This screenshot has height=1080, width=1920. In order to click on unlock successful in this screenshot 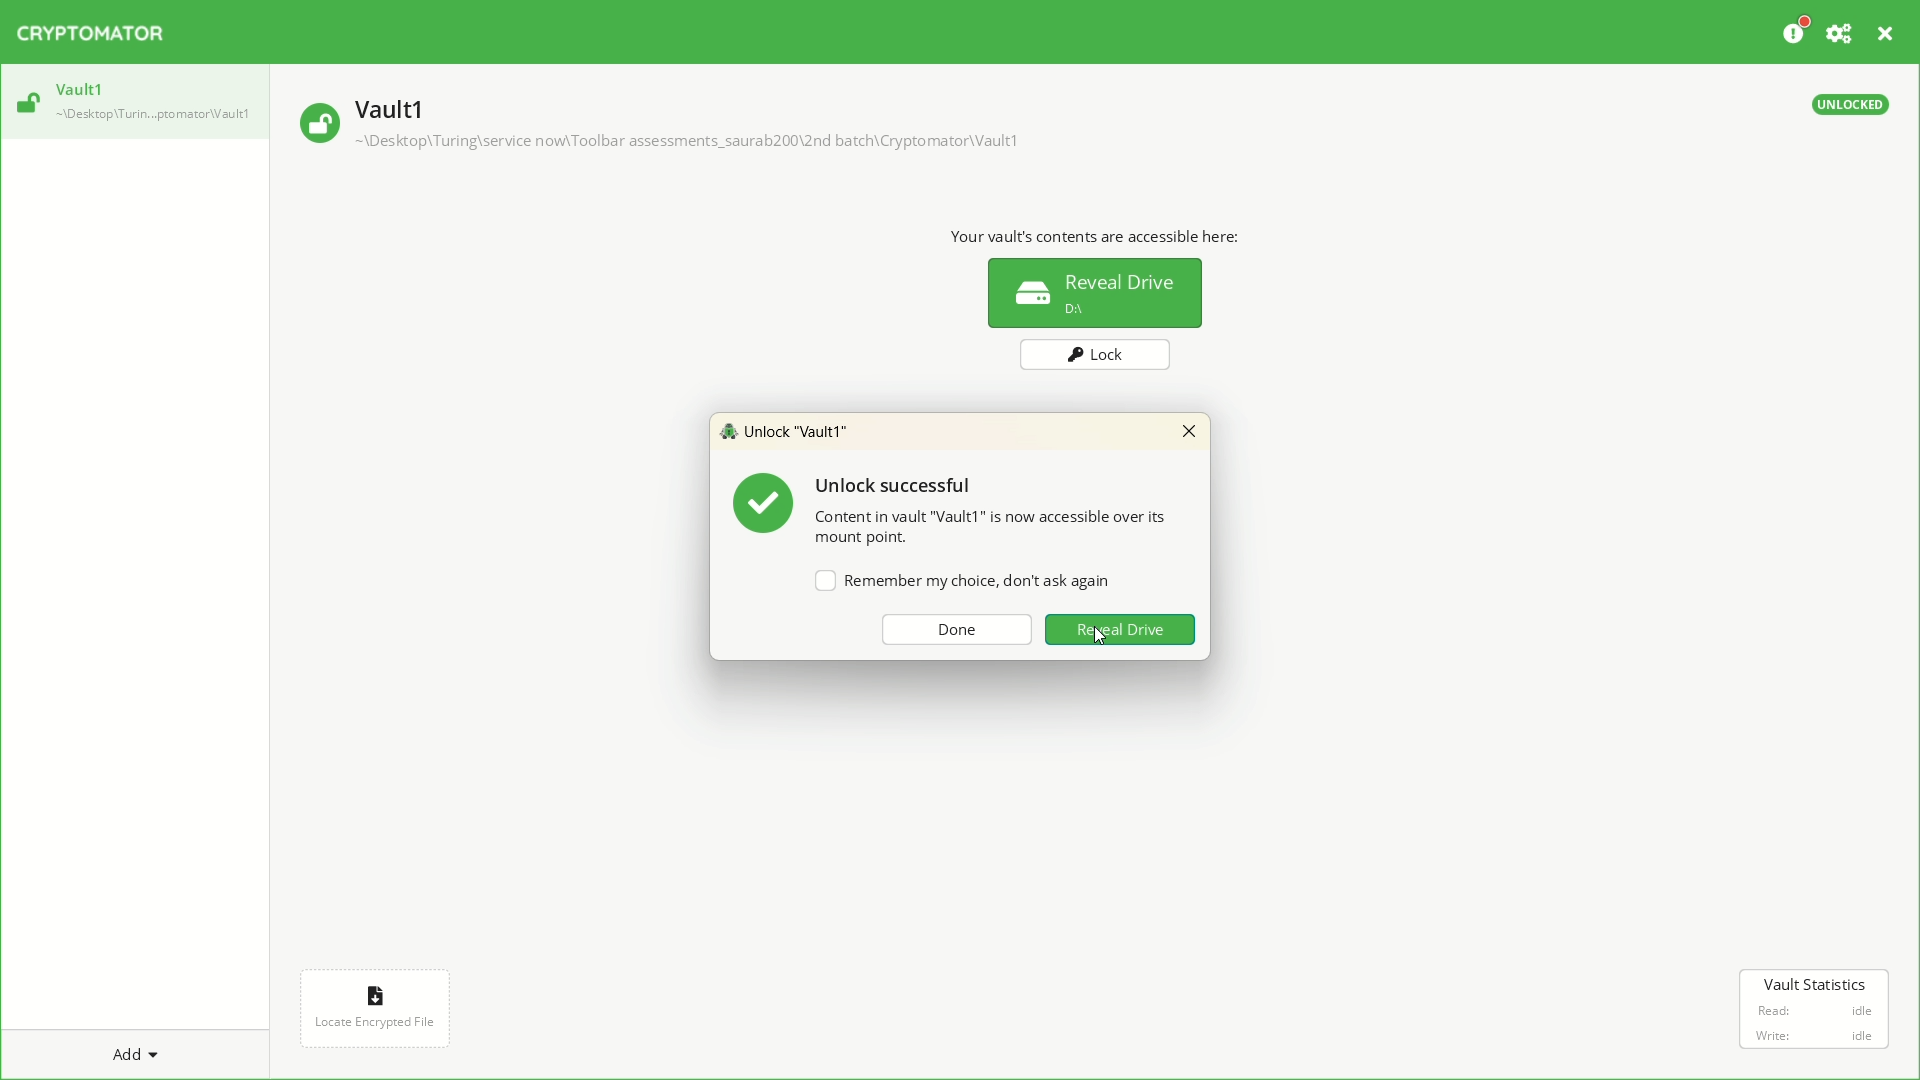, I will do `click(898, 487)`.